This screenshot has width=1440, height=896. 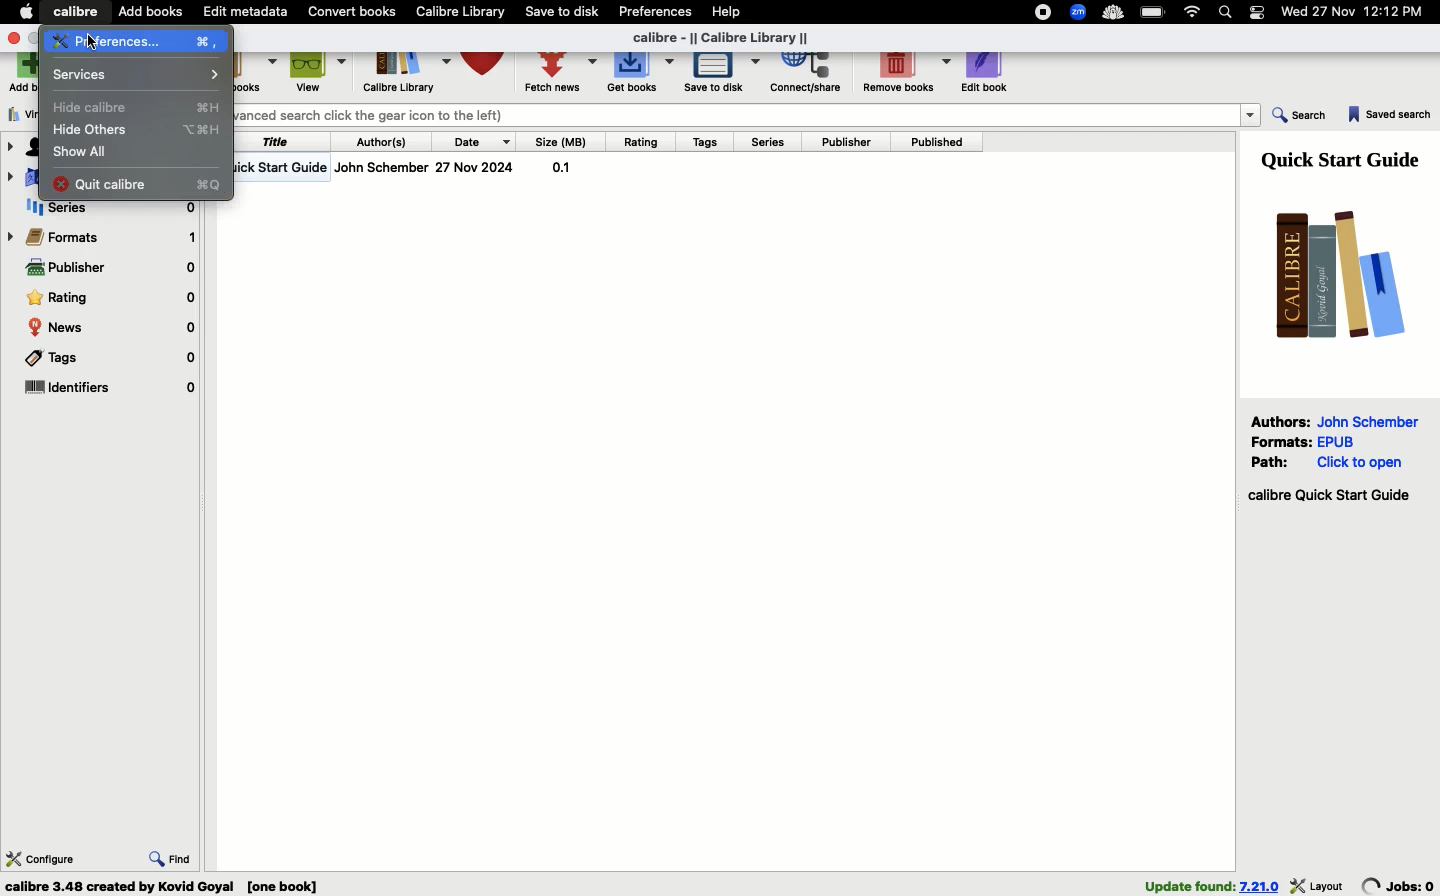 I want to click on Calibre, so click(x=79, y=11).